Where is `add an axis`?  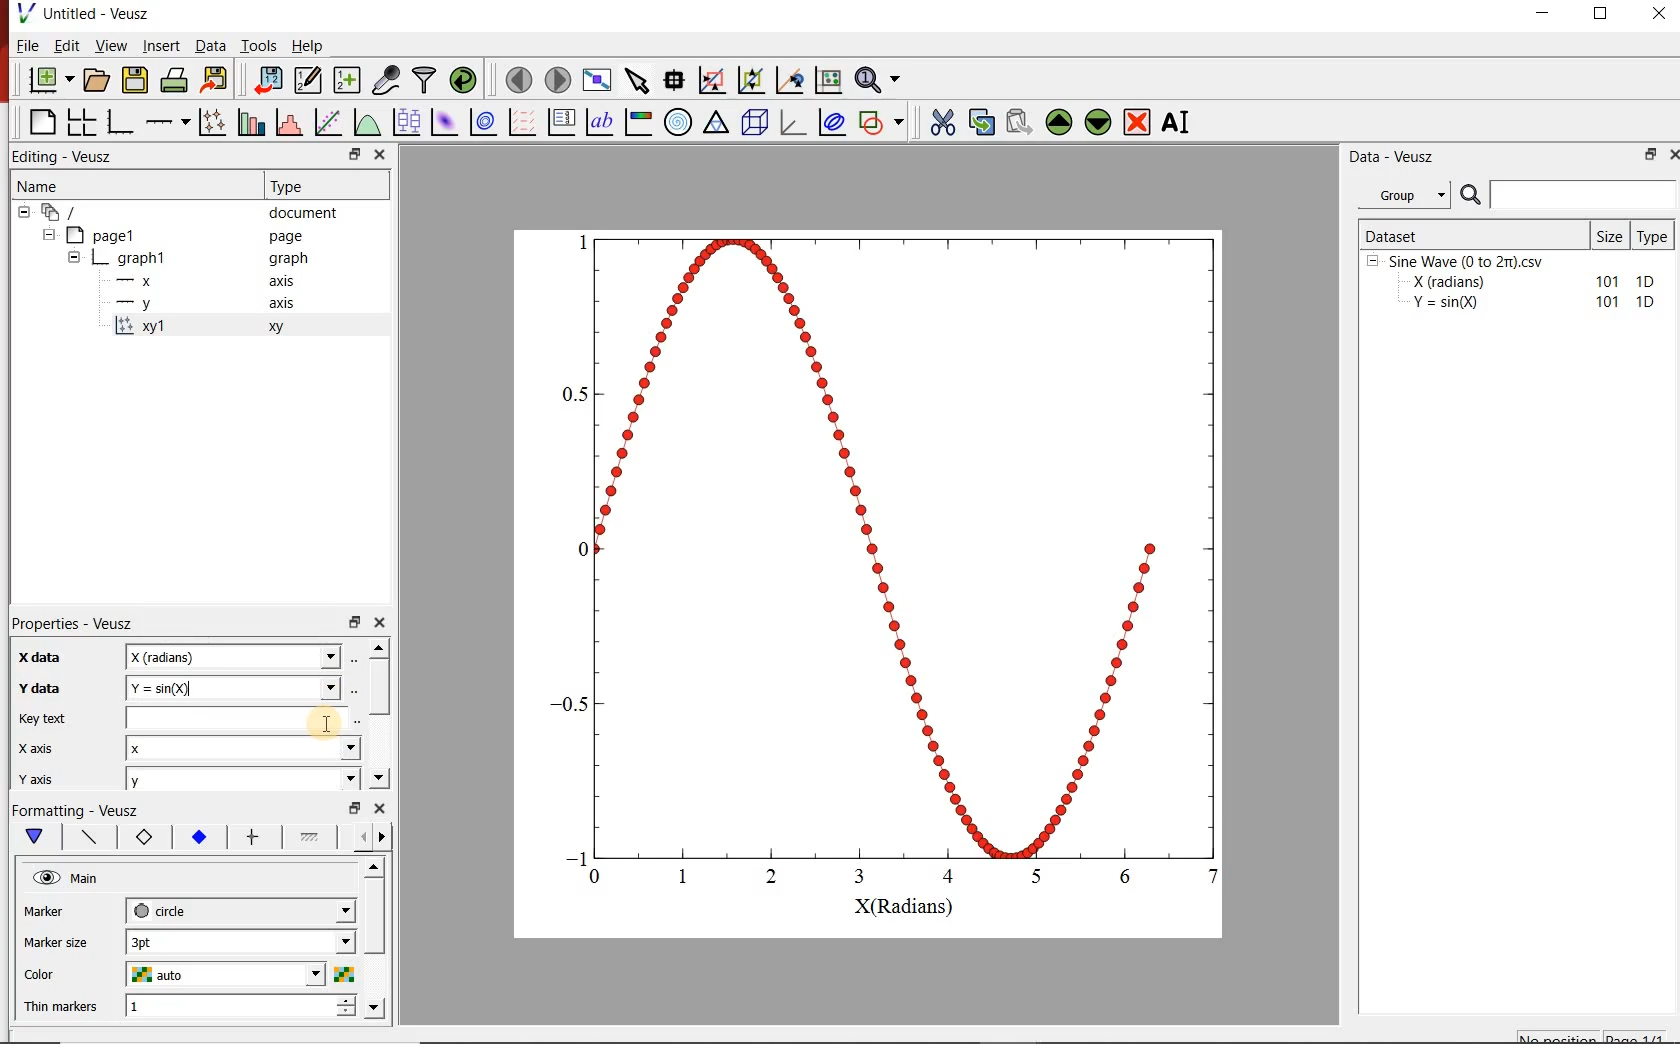
add an axis is located at coordinates (167, 122).